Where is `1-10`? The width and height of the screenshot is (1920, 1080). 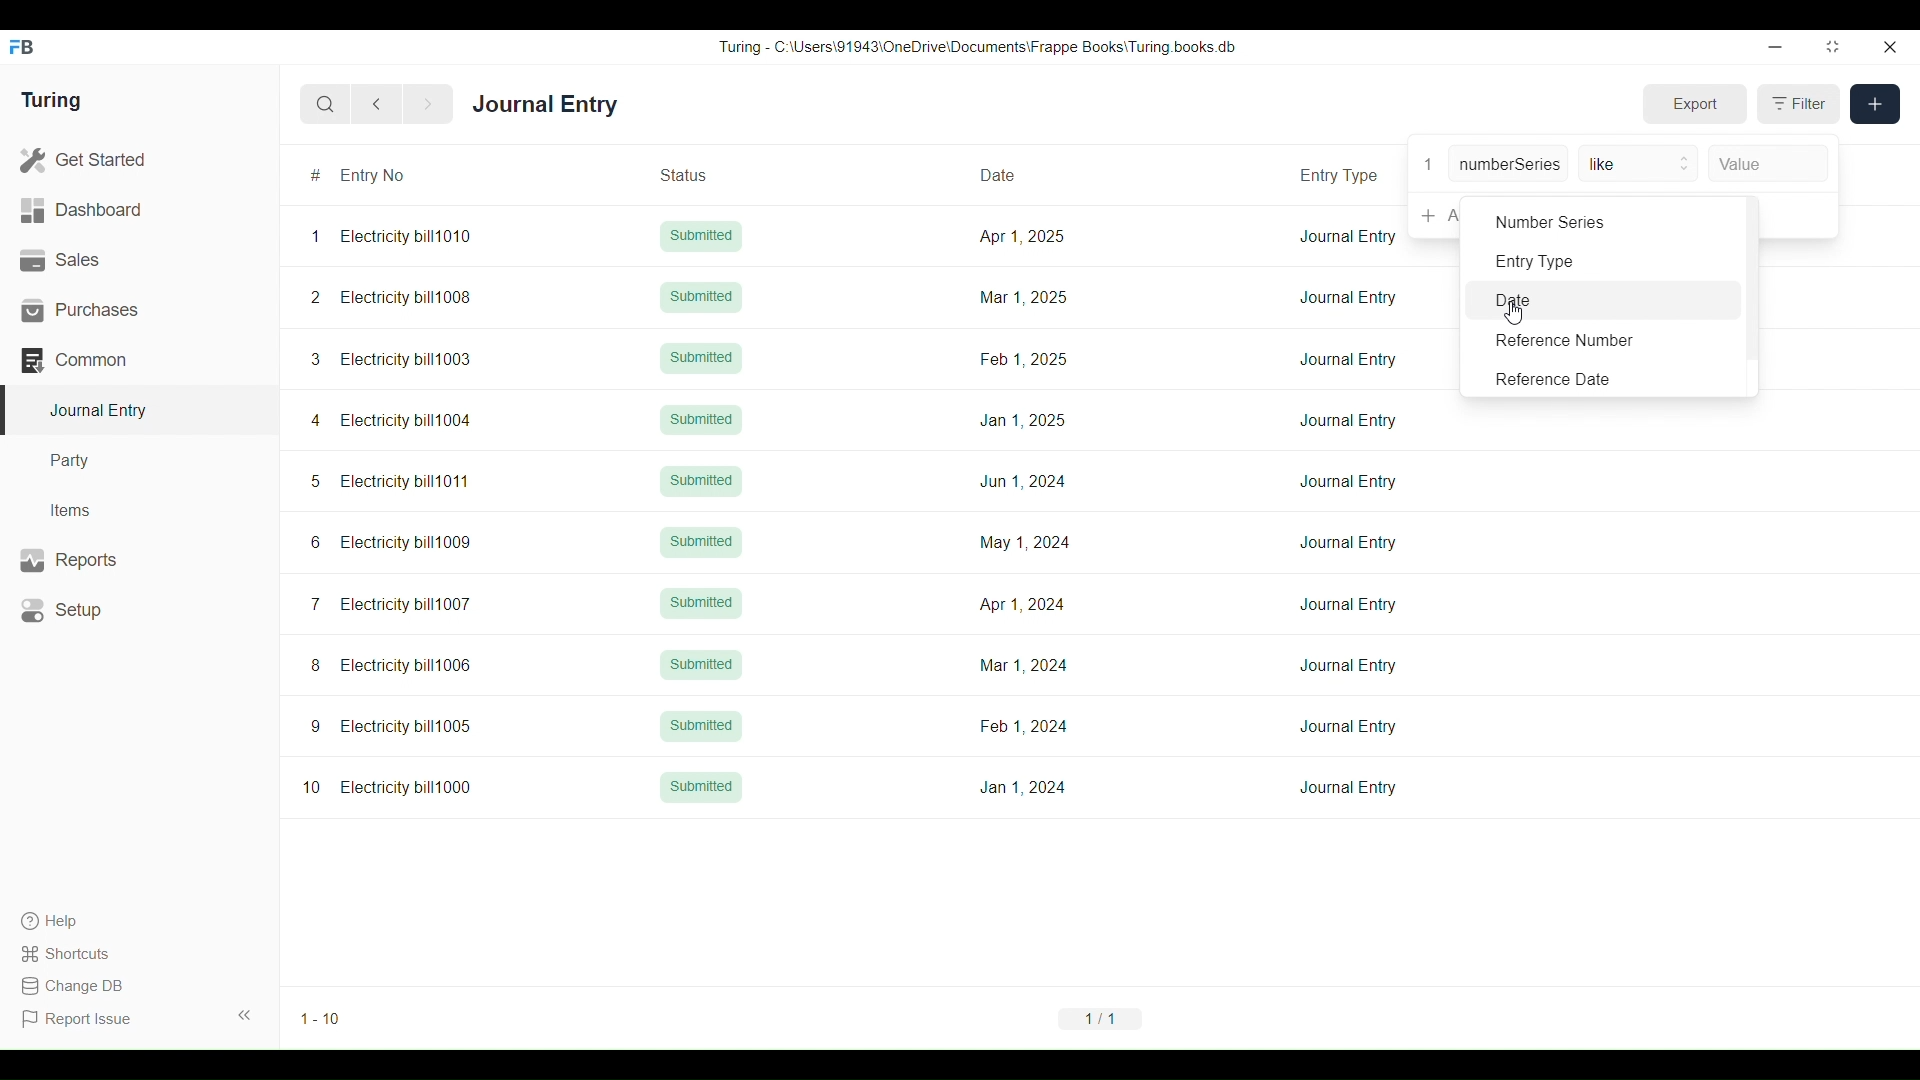
1-10 is located at coordinates (321, 1019).